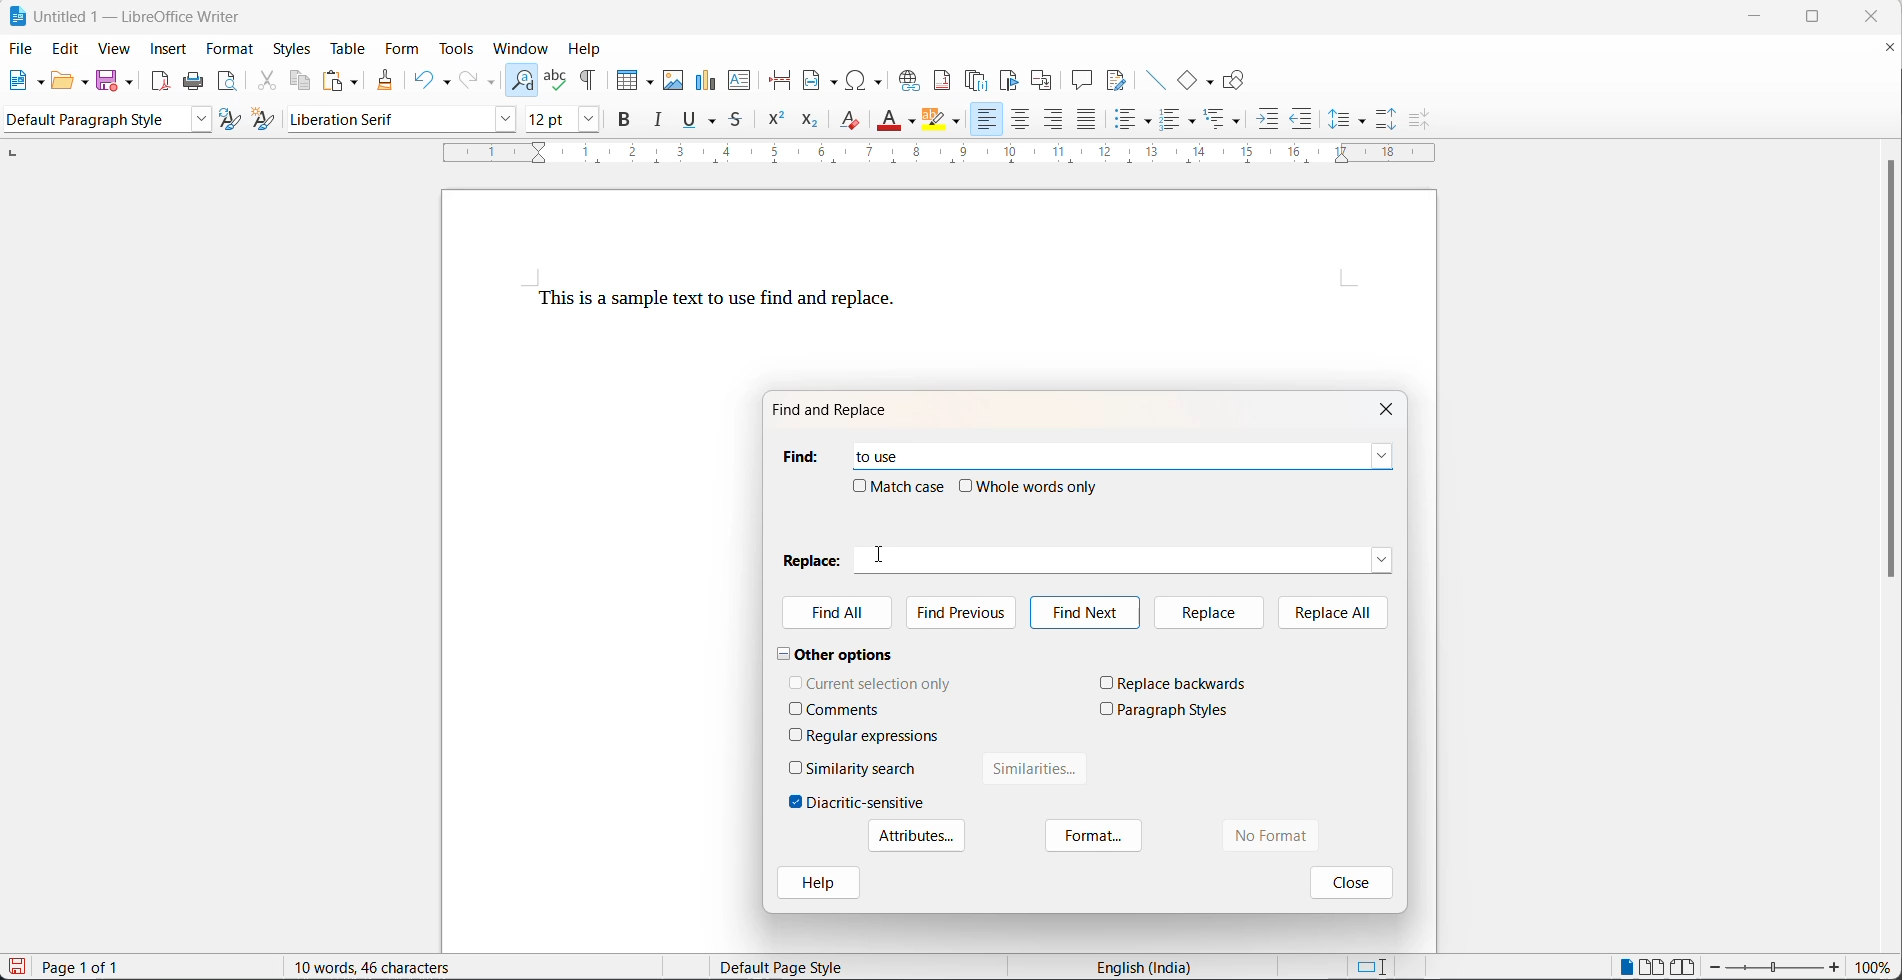 The width and height of the screenshot is (1902, 980). What do you see at coordinates (1084, 613) in the screenshot?
I see `find next` at bounding box center [1084, 613].